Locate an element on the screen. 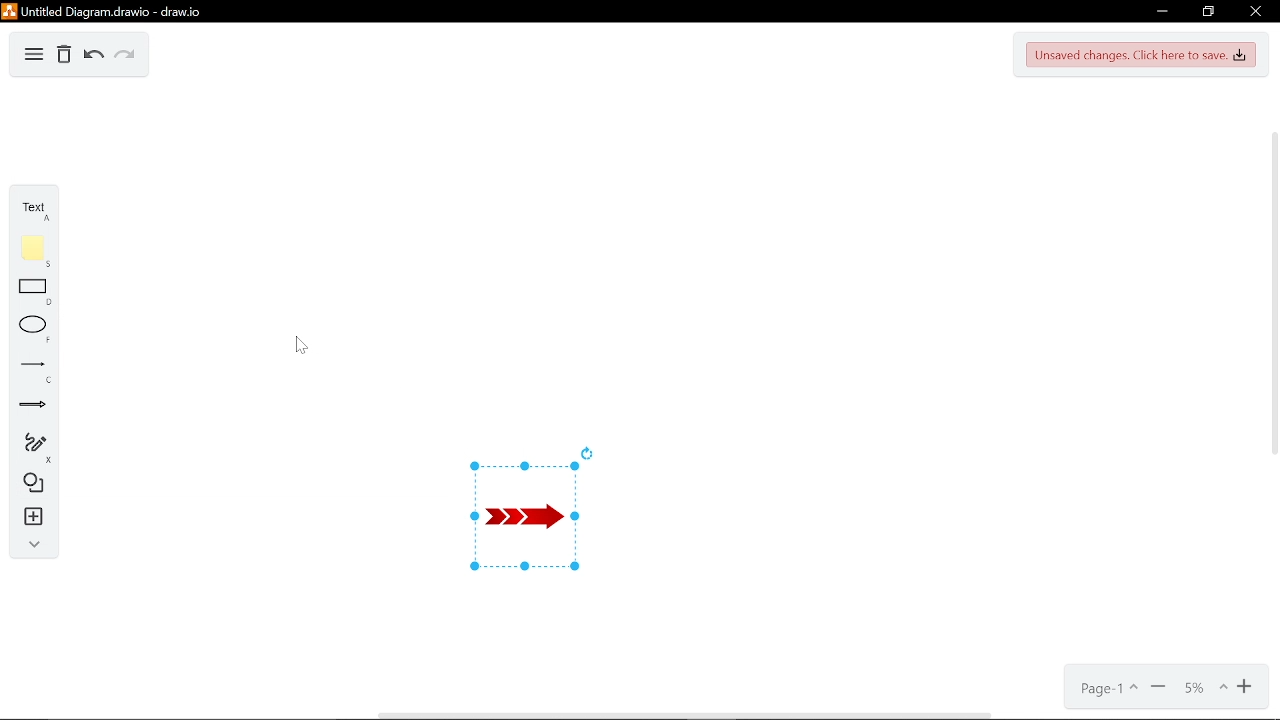 The width and height of the screenshot is (1280, 720). Minimize is located at coordinates (1164, 10).